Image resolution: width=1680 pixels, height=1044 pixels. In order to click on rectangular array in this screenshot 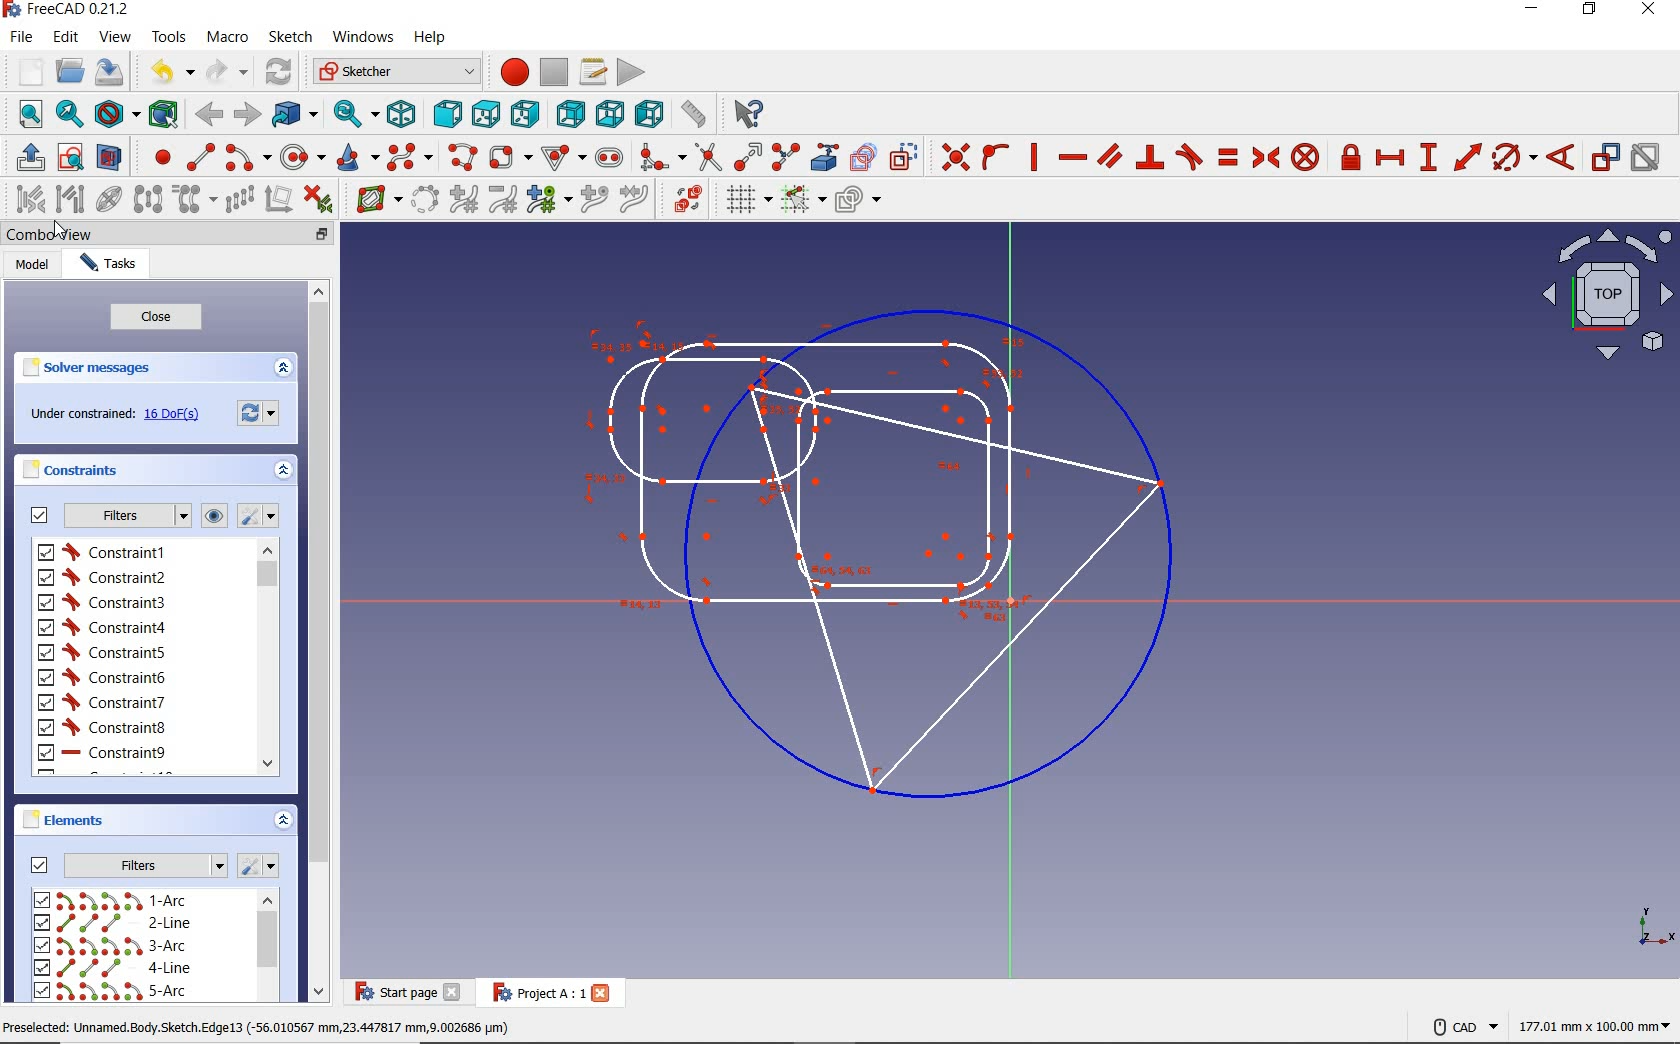, I will do `click(238, 200)`.